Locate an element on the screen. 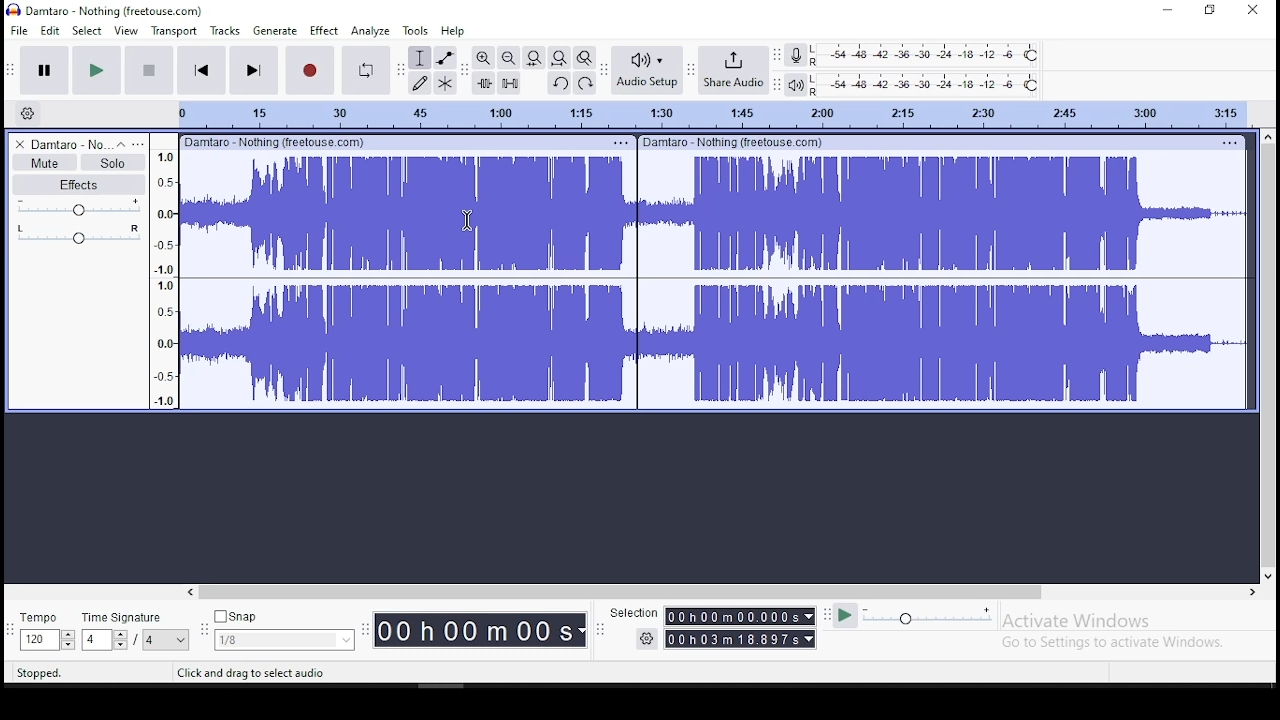 The width and height of the screenshot is (1280, 720). click and drag to select audio is located at coordinates (252, 673).